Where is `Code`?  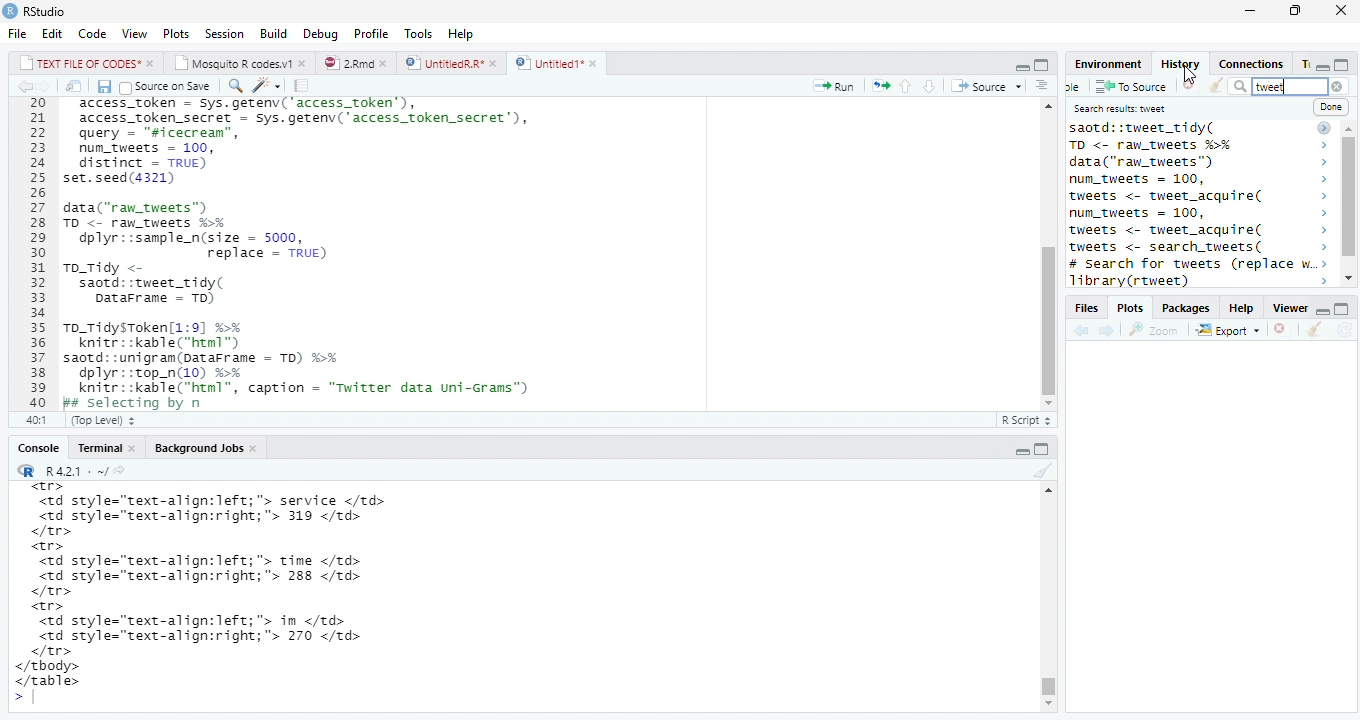
Code is located at coordinates (92, 33).